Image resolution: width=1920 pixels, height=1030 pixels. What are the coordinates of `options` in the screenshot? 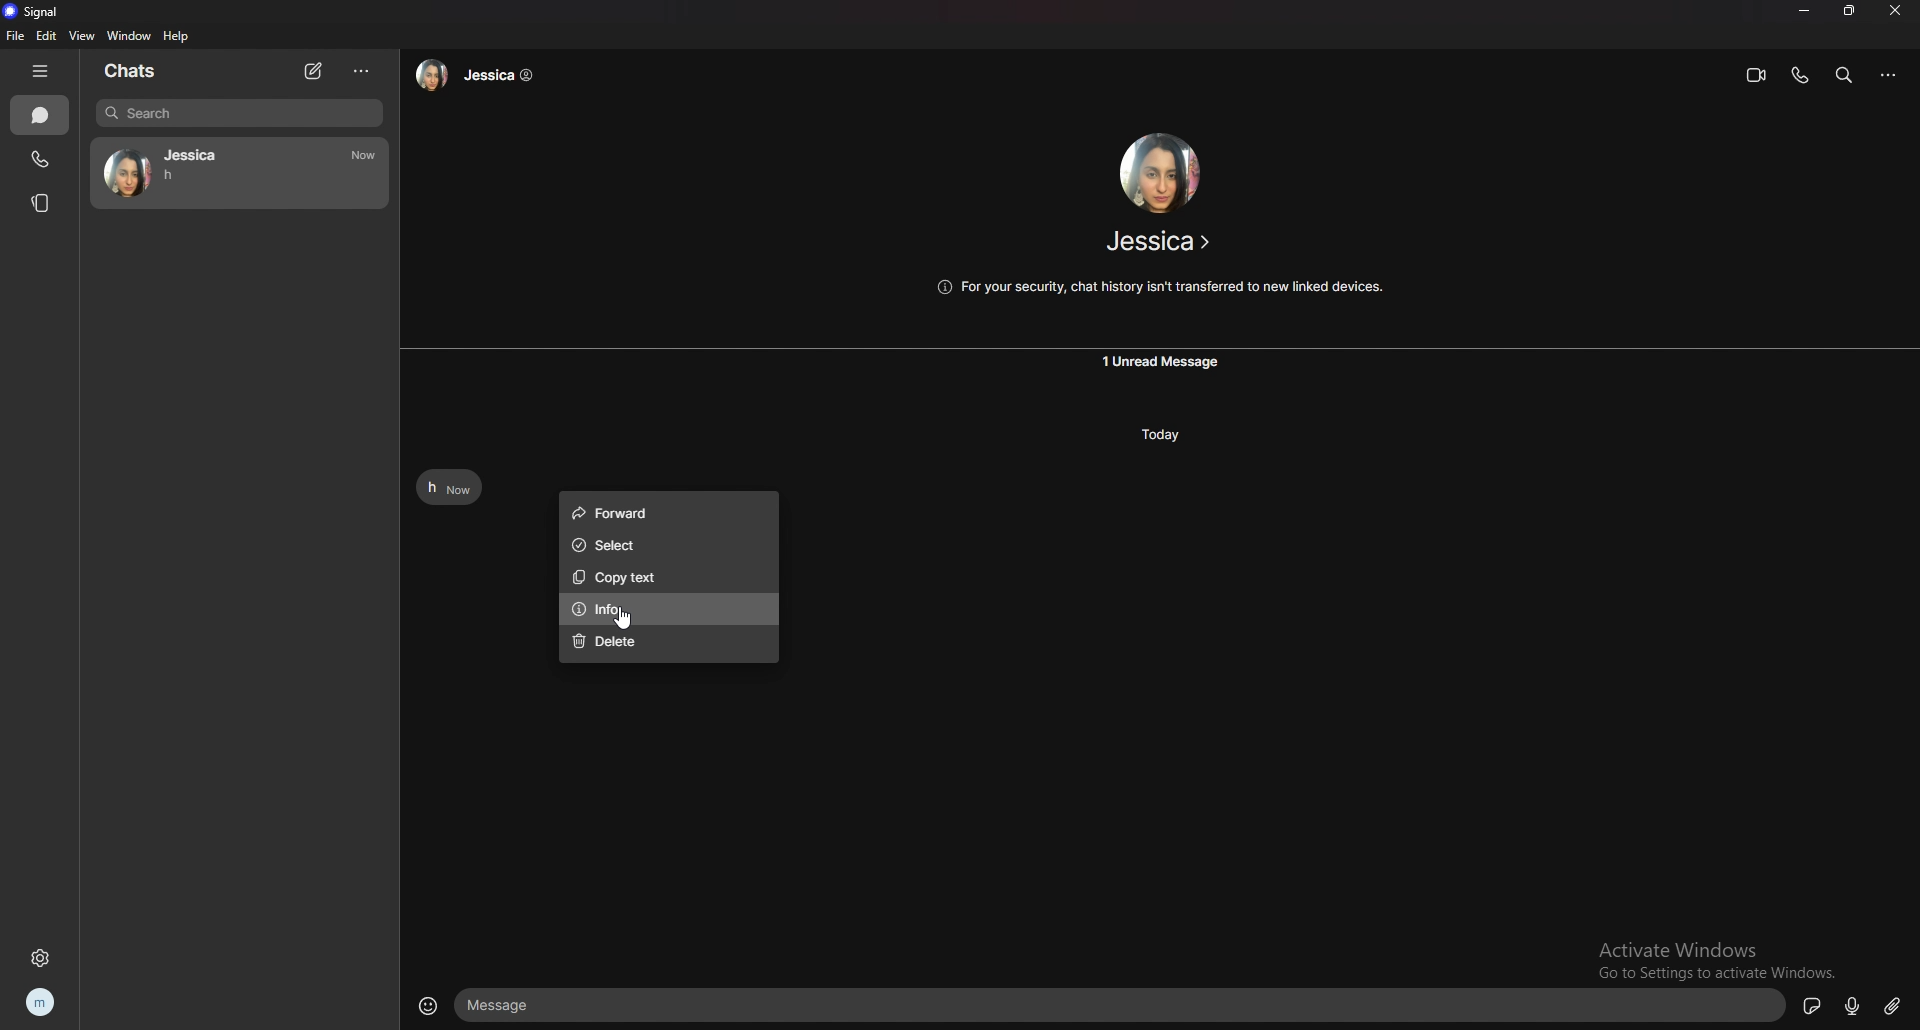 It's located at (1893, 75).